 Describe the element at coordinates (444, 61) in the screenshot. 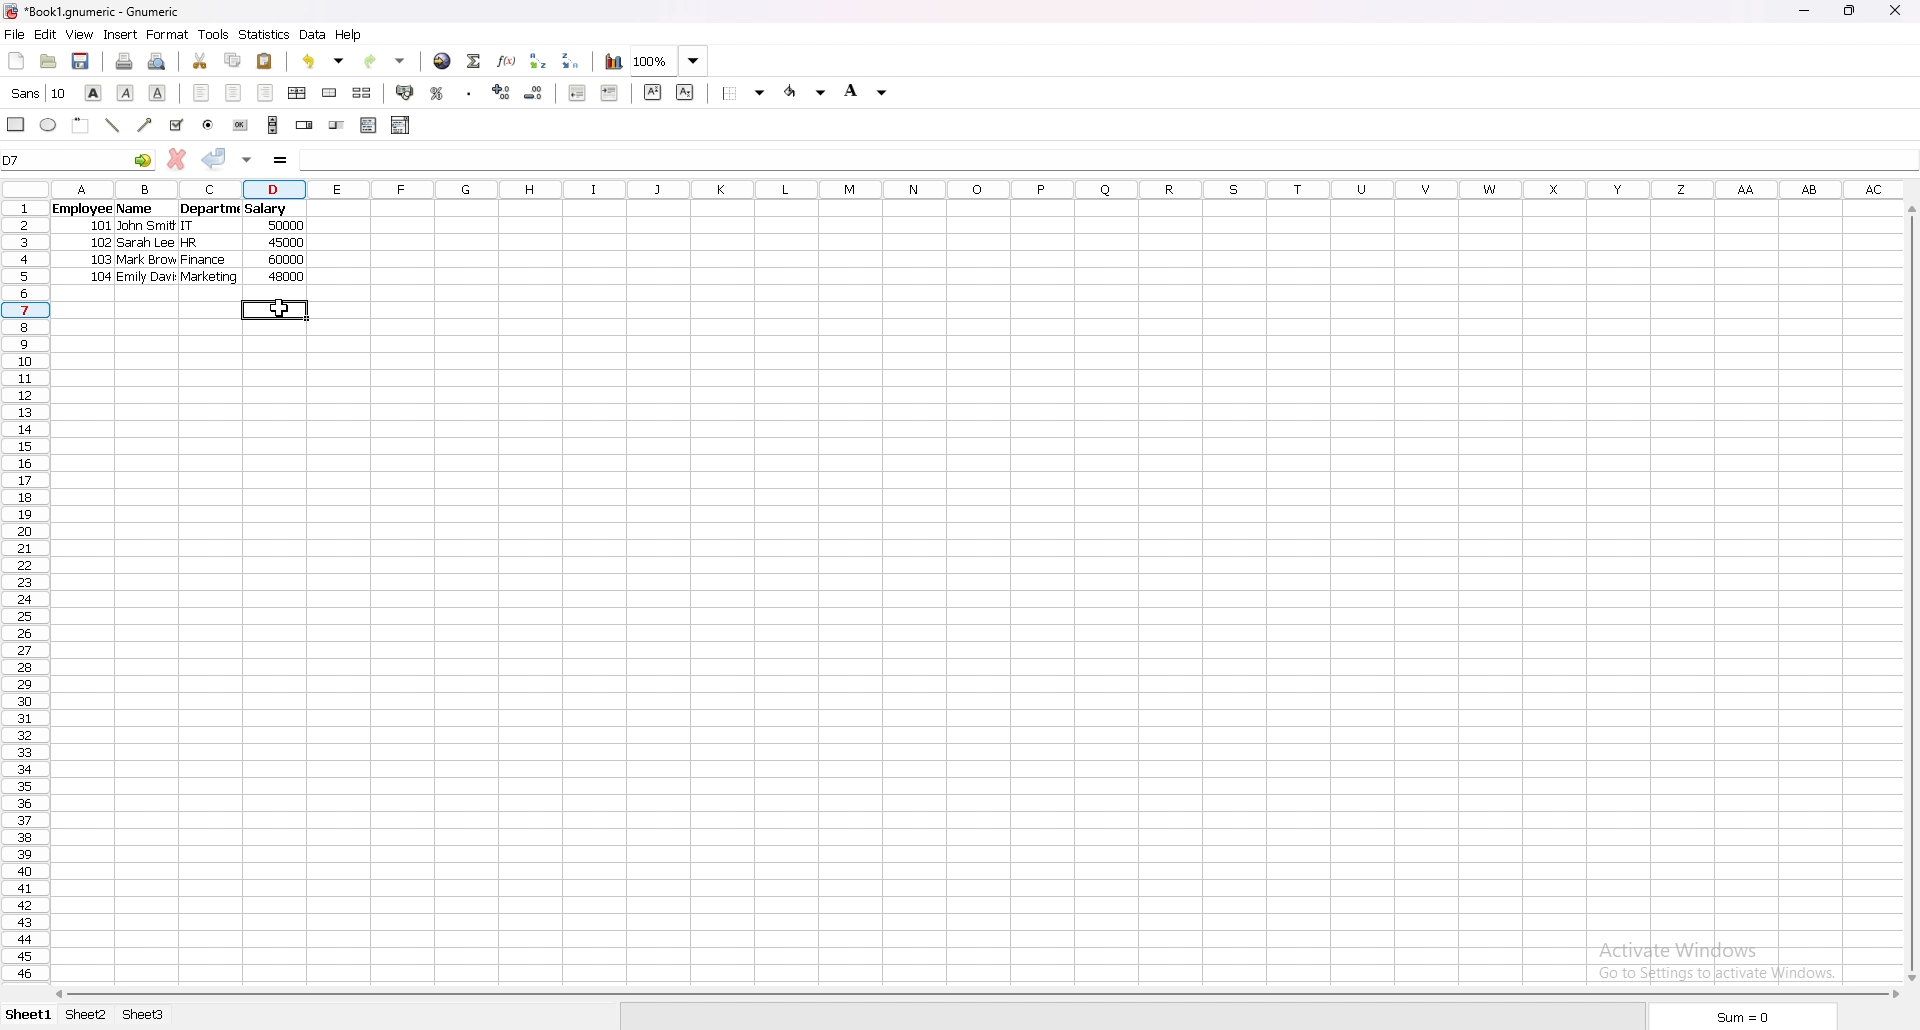

I see `hyperlink` at that location.